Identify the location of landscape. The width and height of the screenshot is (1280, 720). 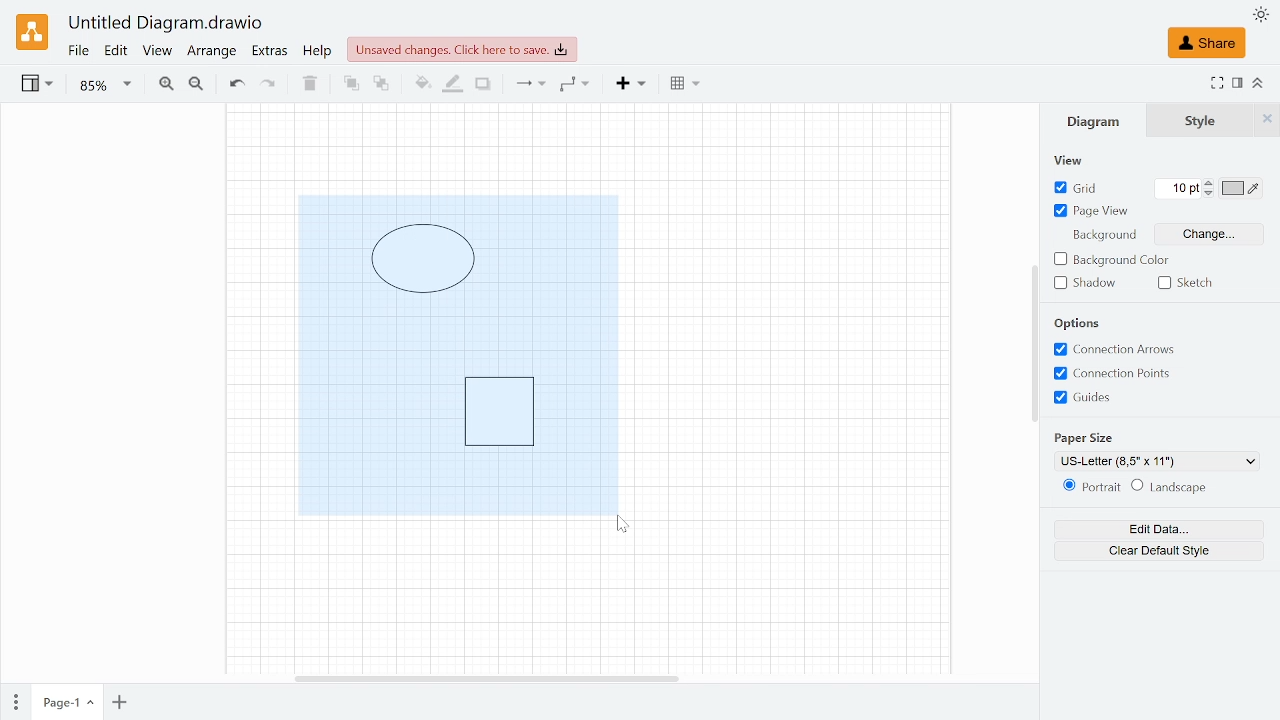
(1170, 487).